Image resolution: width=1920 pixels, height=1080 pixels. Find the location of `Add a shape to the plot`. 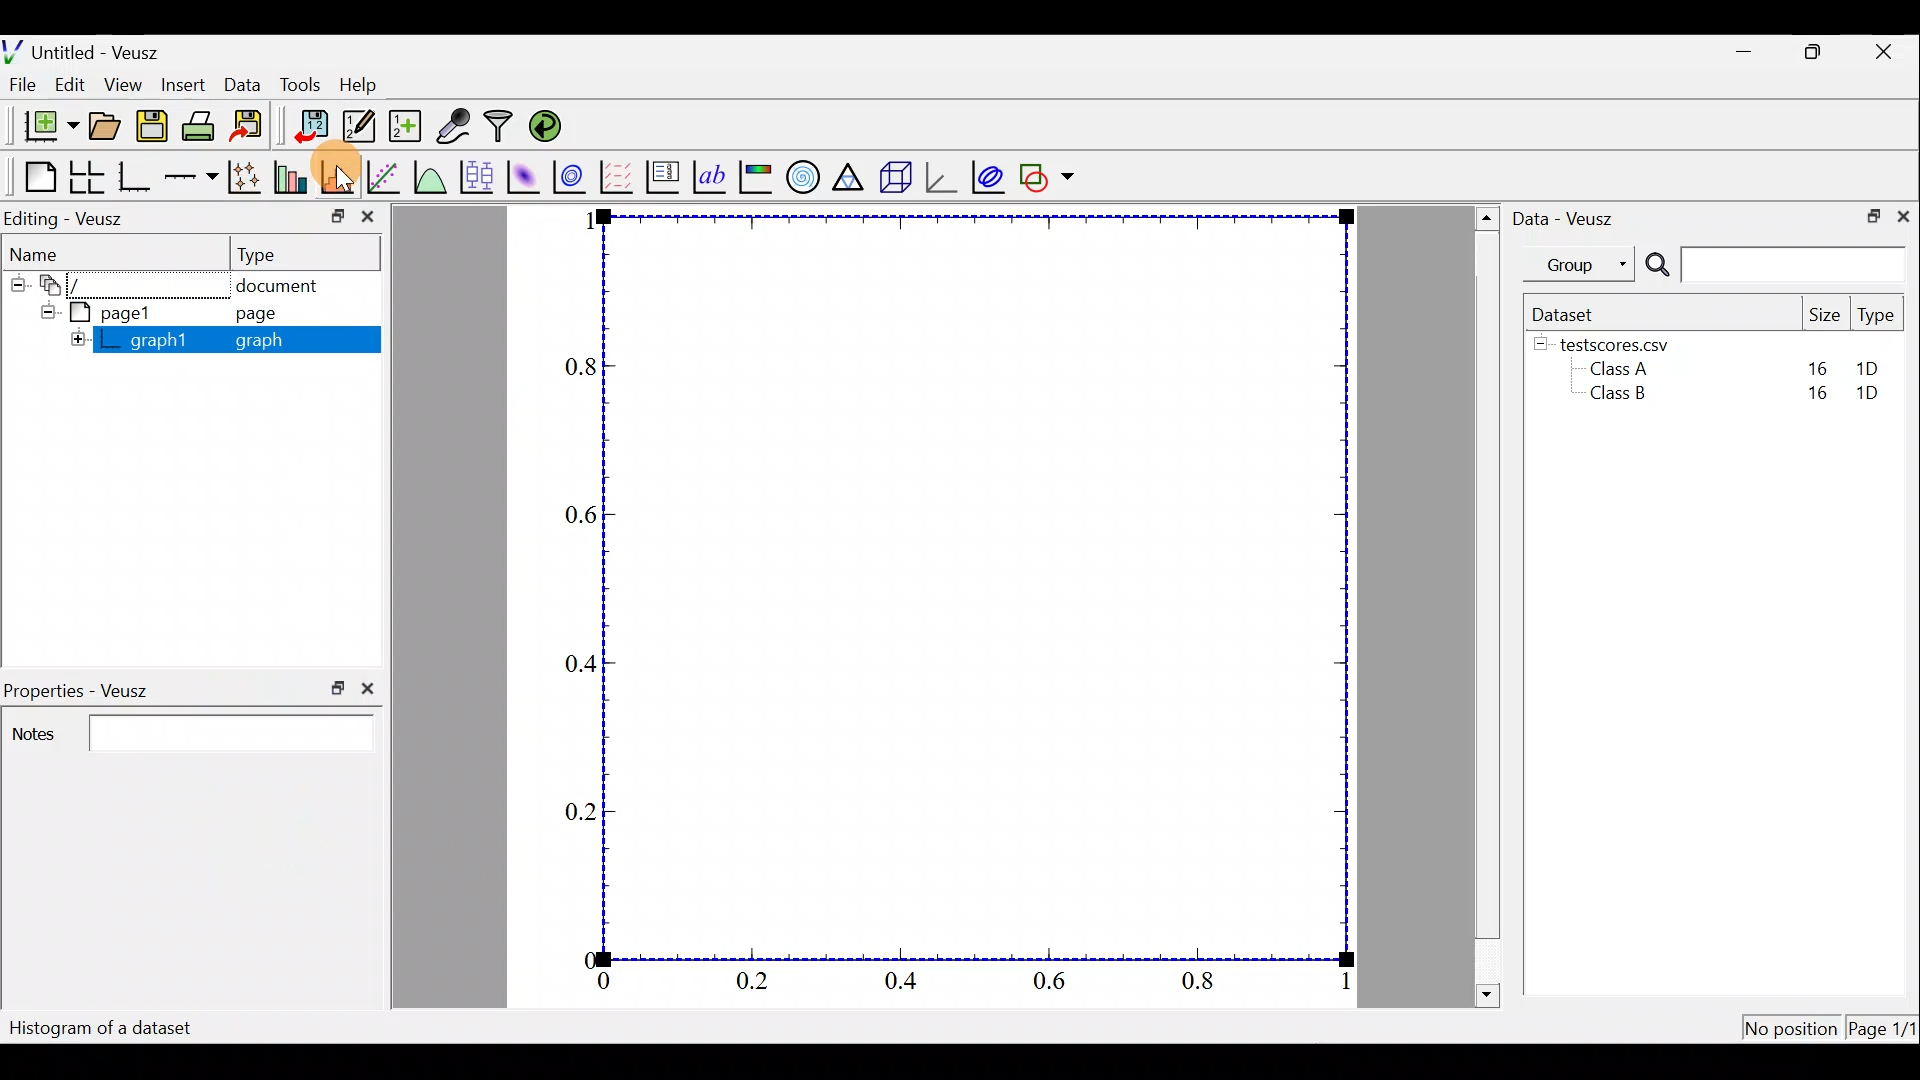

Add a shape to the plot is located at coordinates (1051, 177).